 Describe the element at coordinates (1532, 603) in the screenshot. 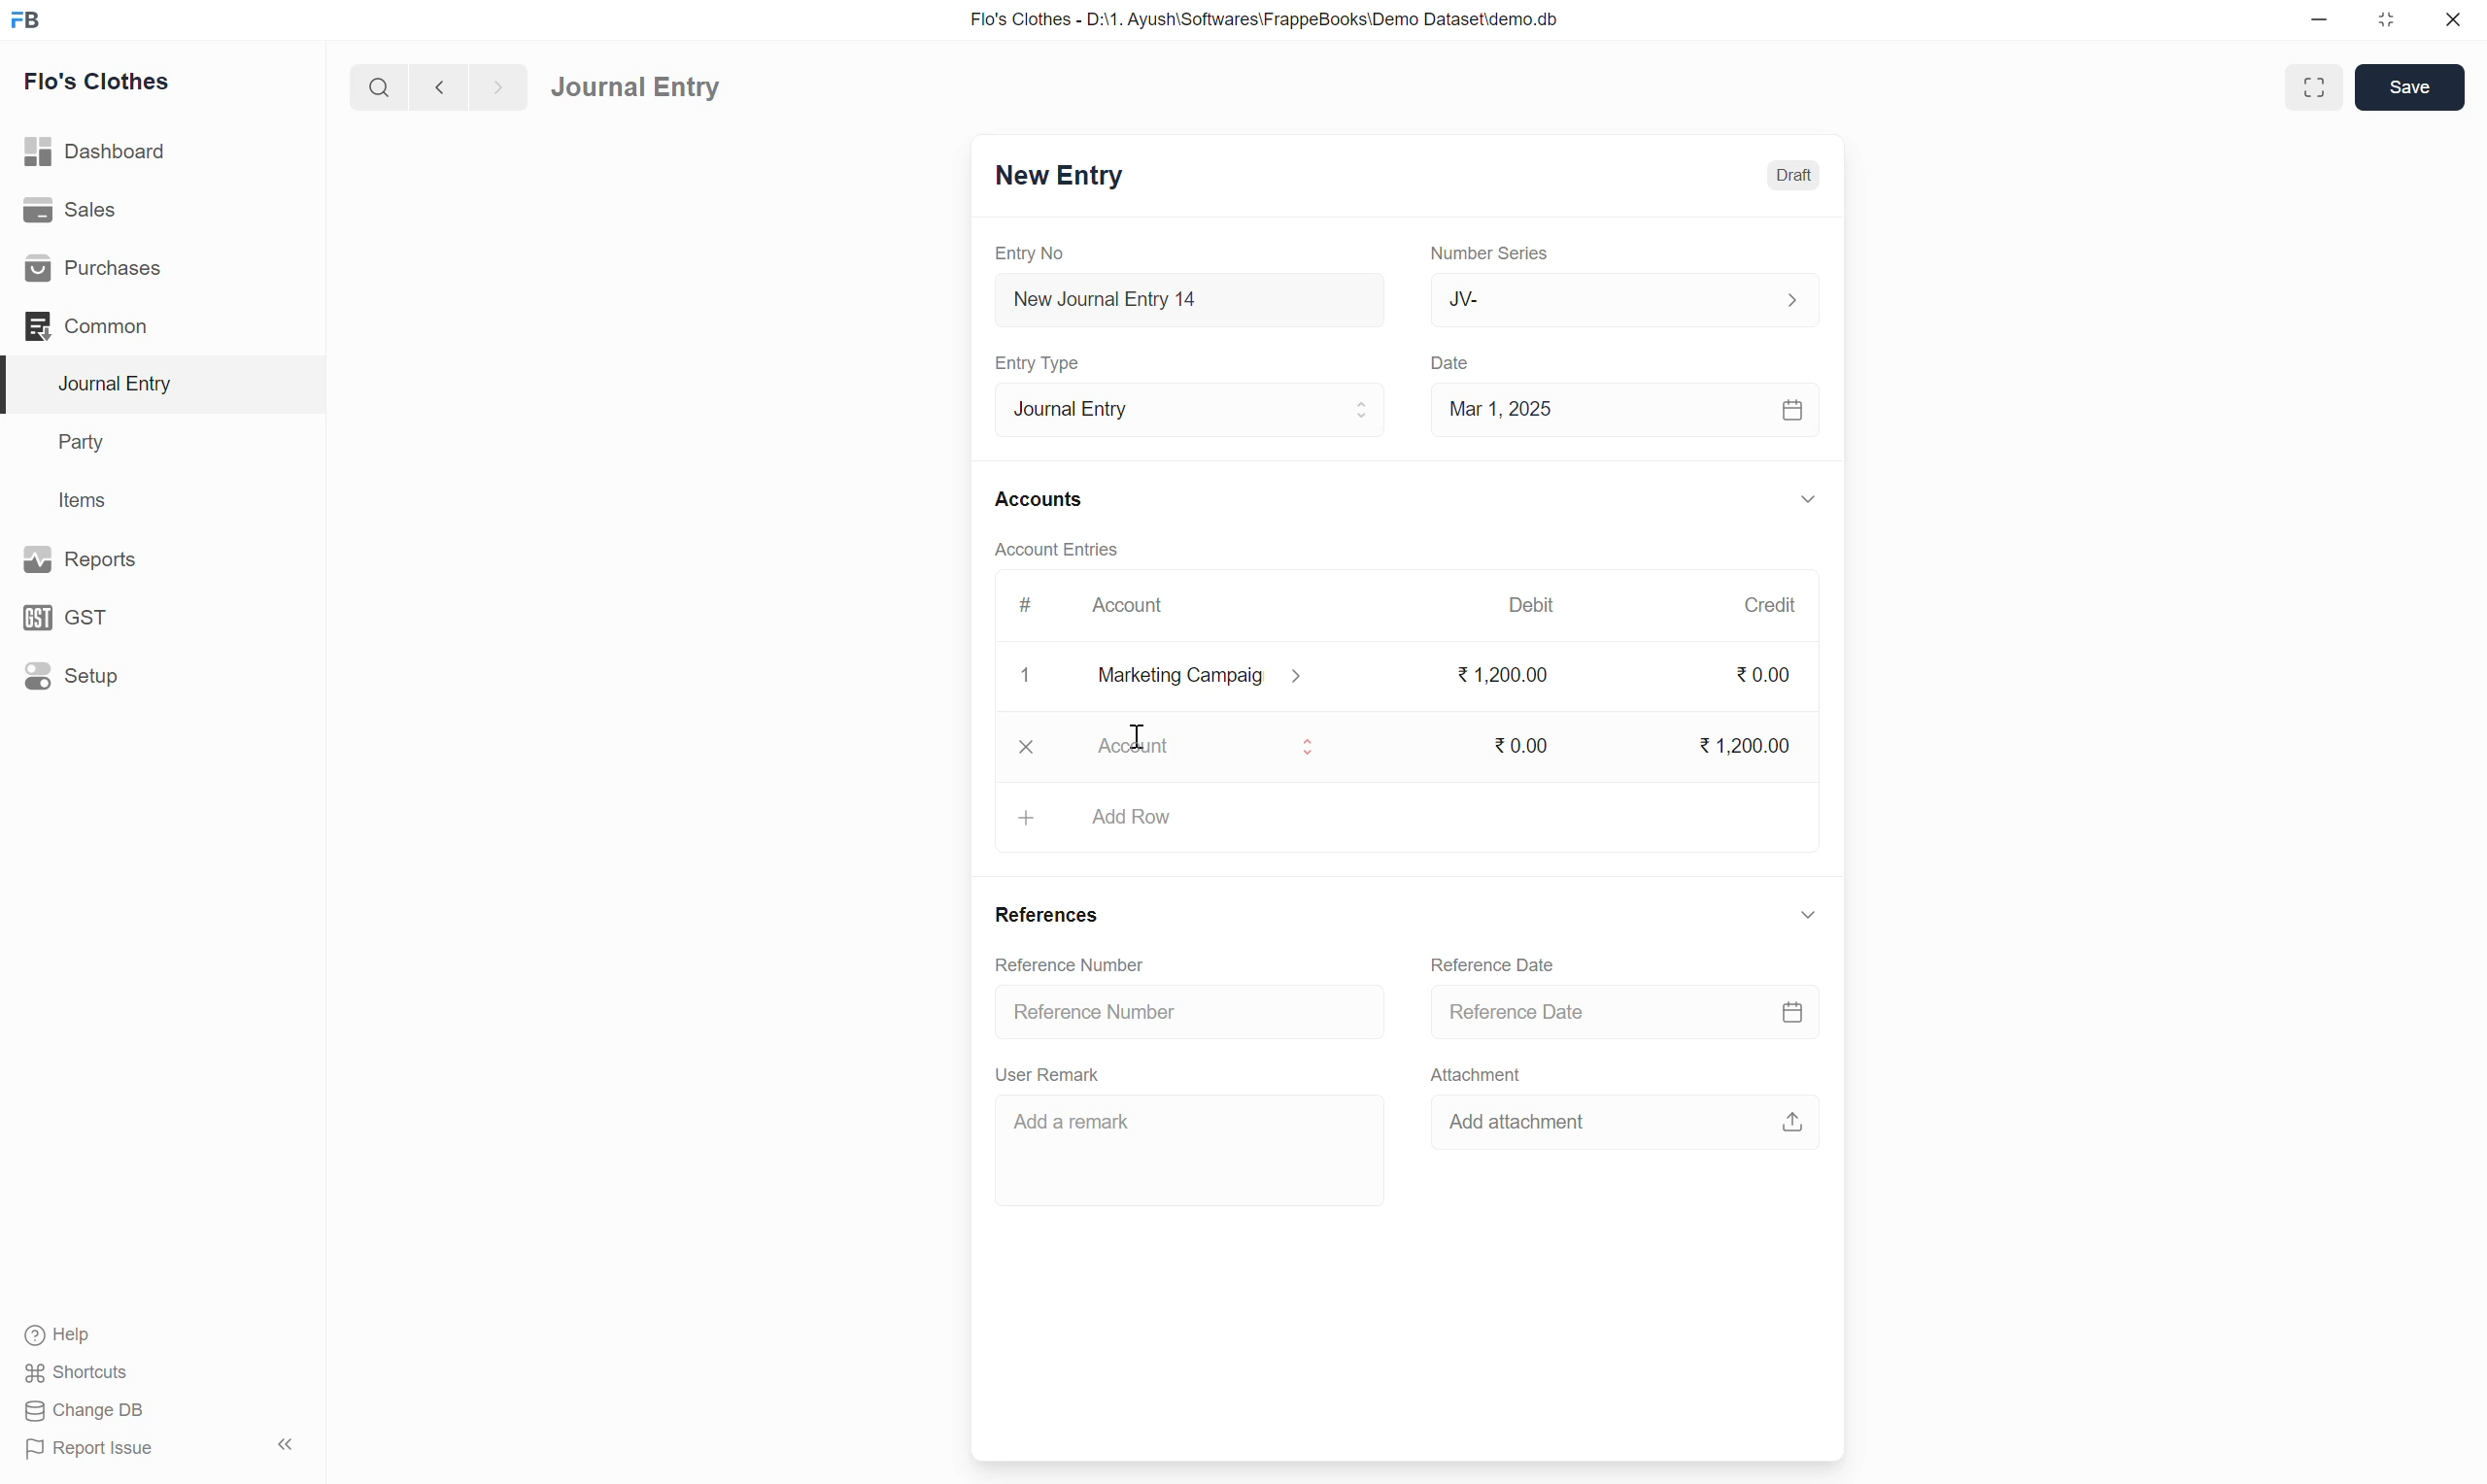

I see `Debit` at that location.